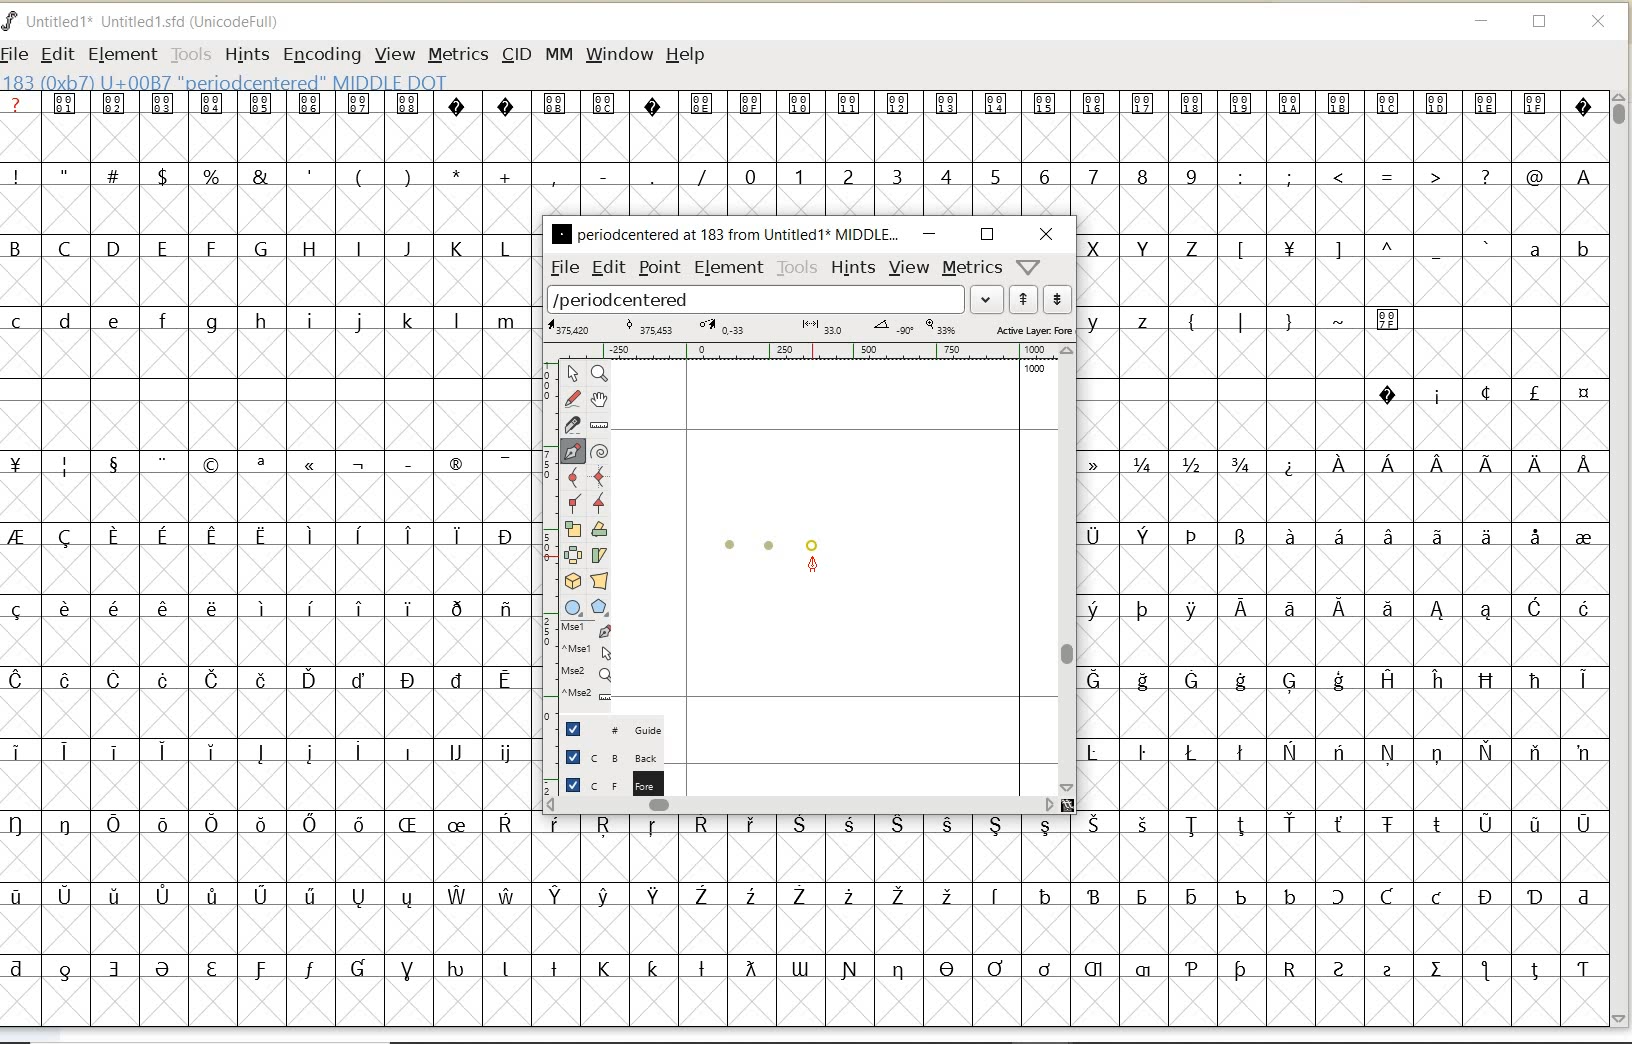  Describe the element at coordinates (572, 424) in the screenshot. I see `cut splines in two` at that location.